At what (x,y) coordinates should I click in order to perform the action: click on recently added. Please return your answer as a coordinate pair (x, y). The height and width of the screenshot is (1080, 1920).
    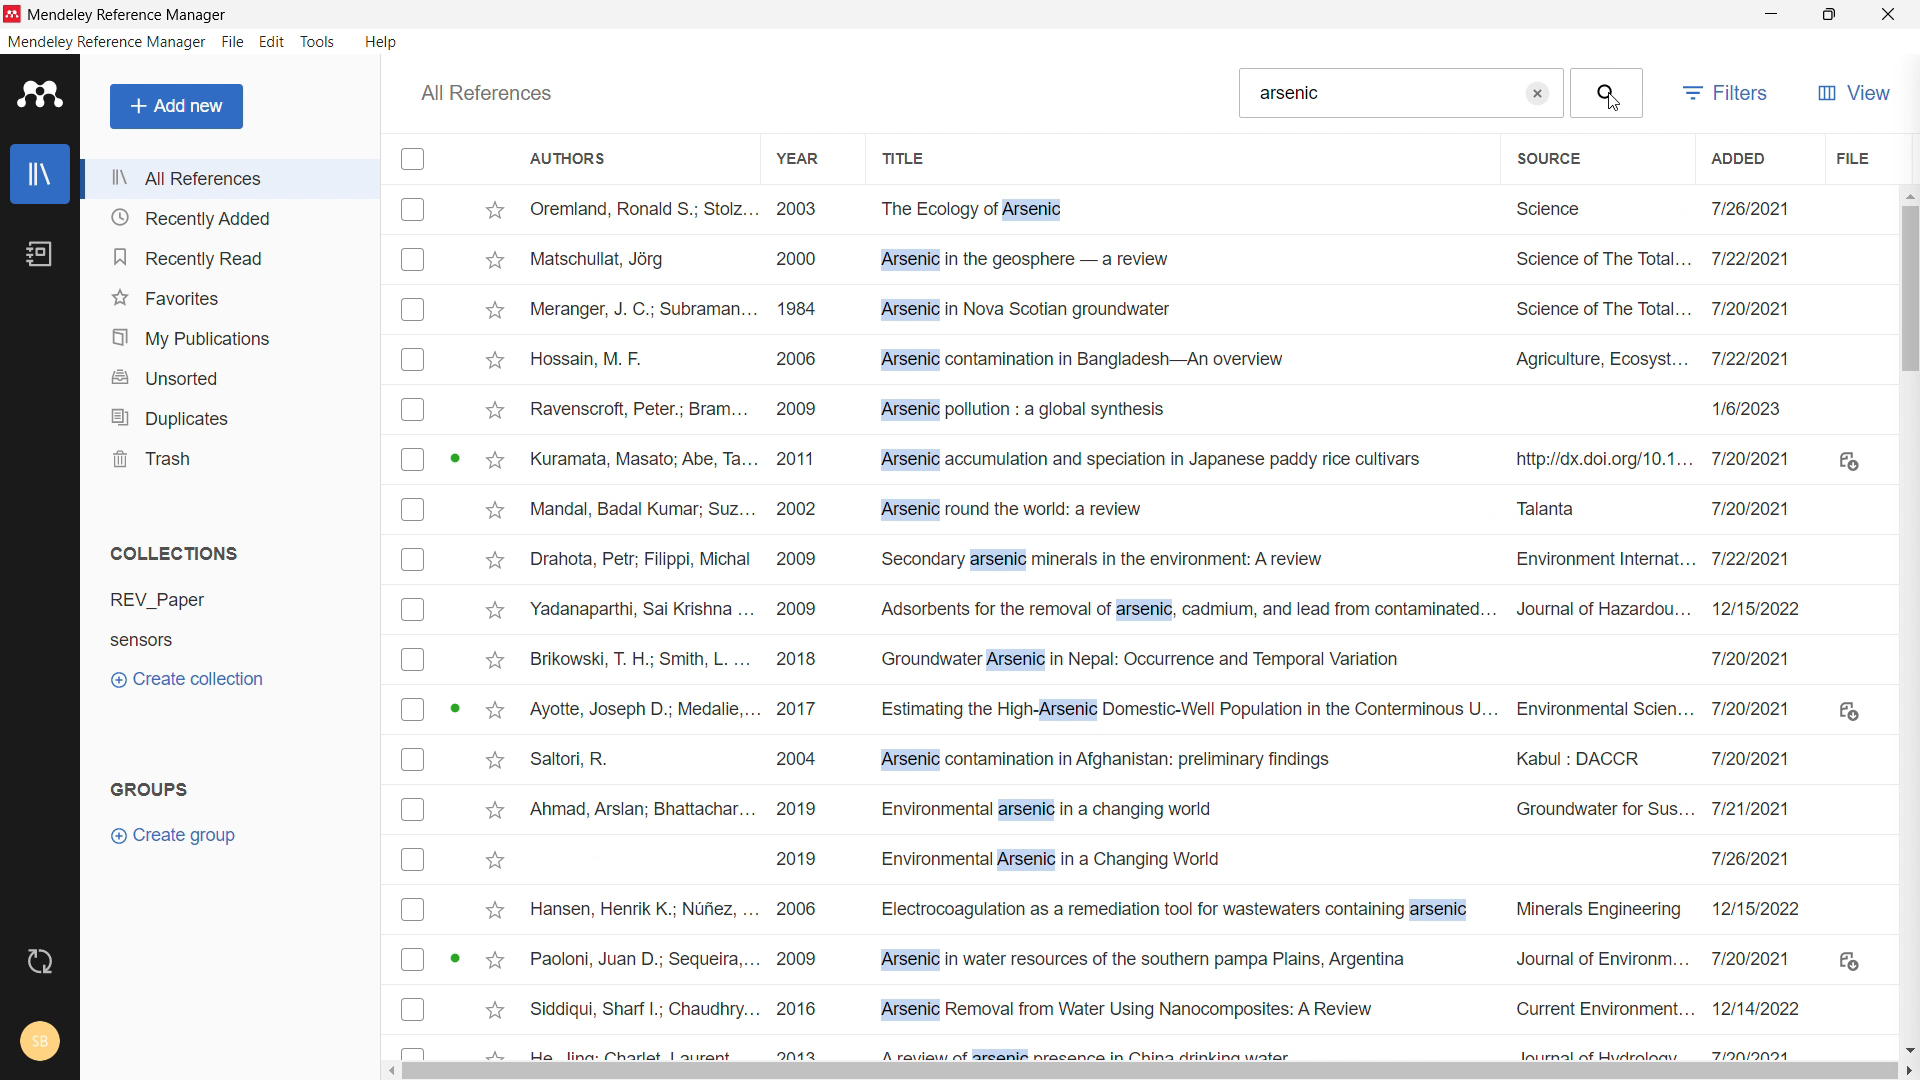
    Looking at the image, I should click on (231, 218).